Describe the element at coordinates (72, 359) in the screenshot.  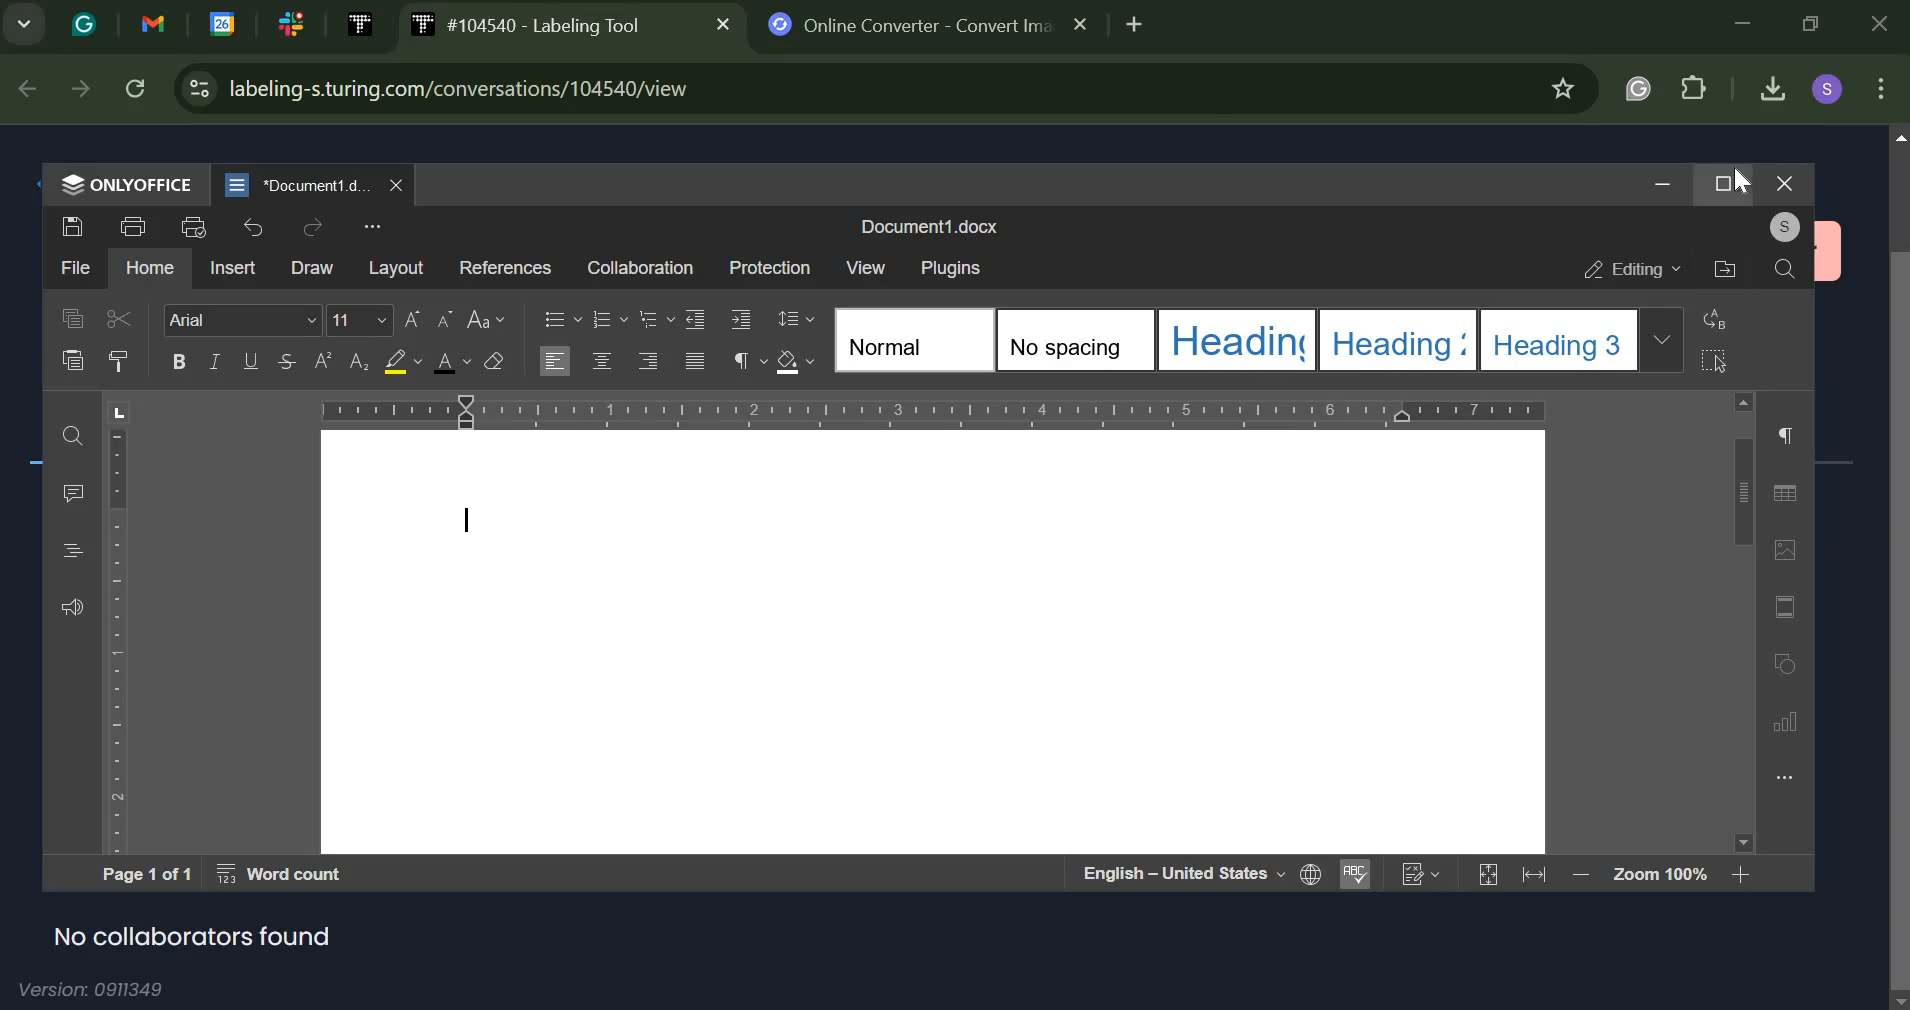
I see `paste` at that location.